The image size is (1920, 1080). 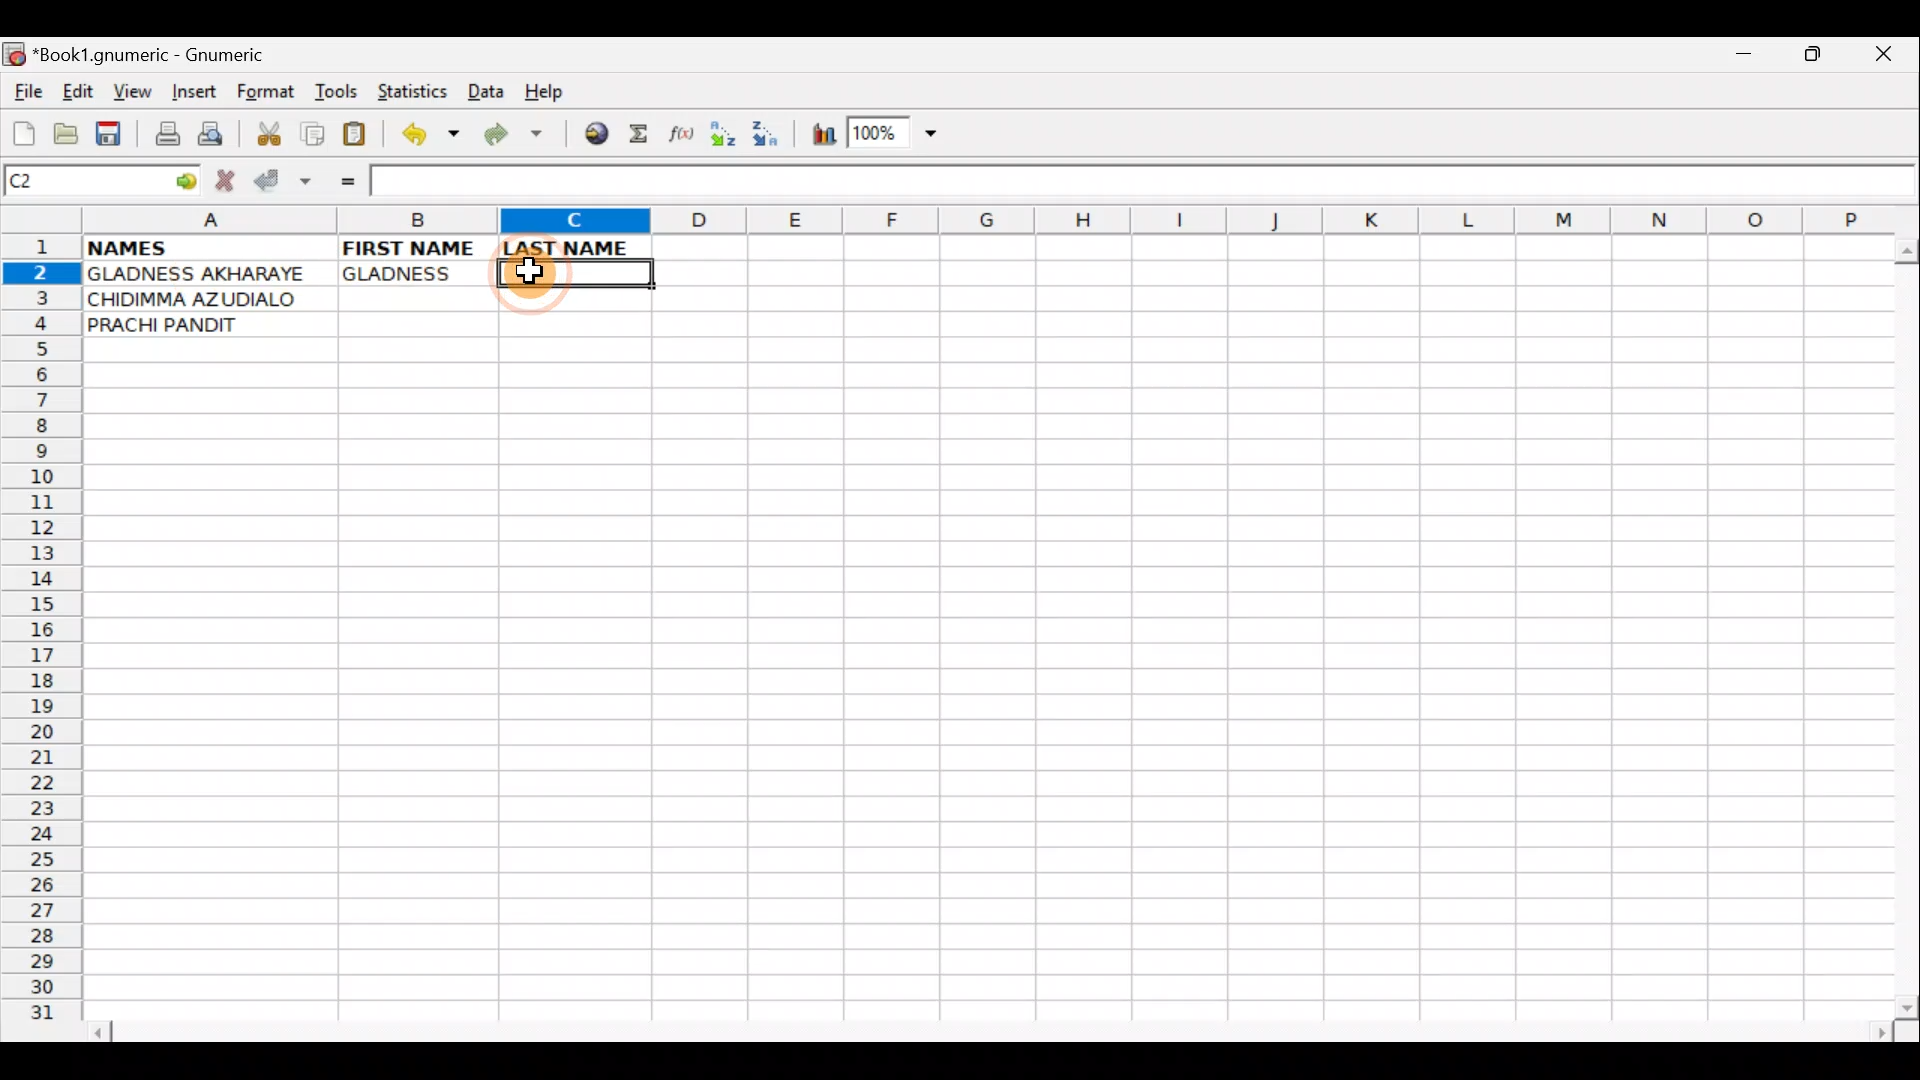 What do you see at coordinates (209, 275) in the screenshot?
I see `GLADNESS AKHARAYE` at bounding box center [209, 275].